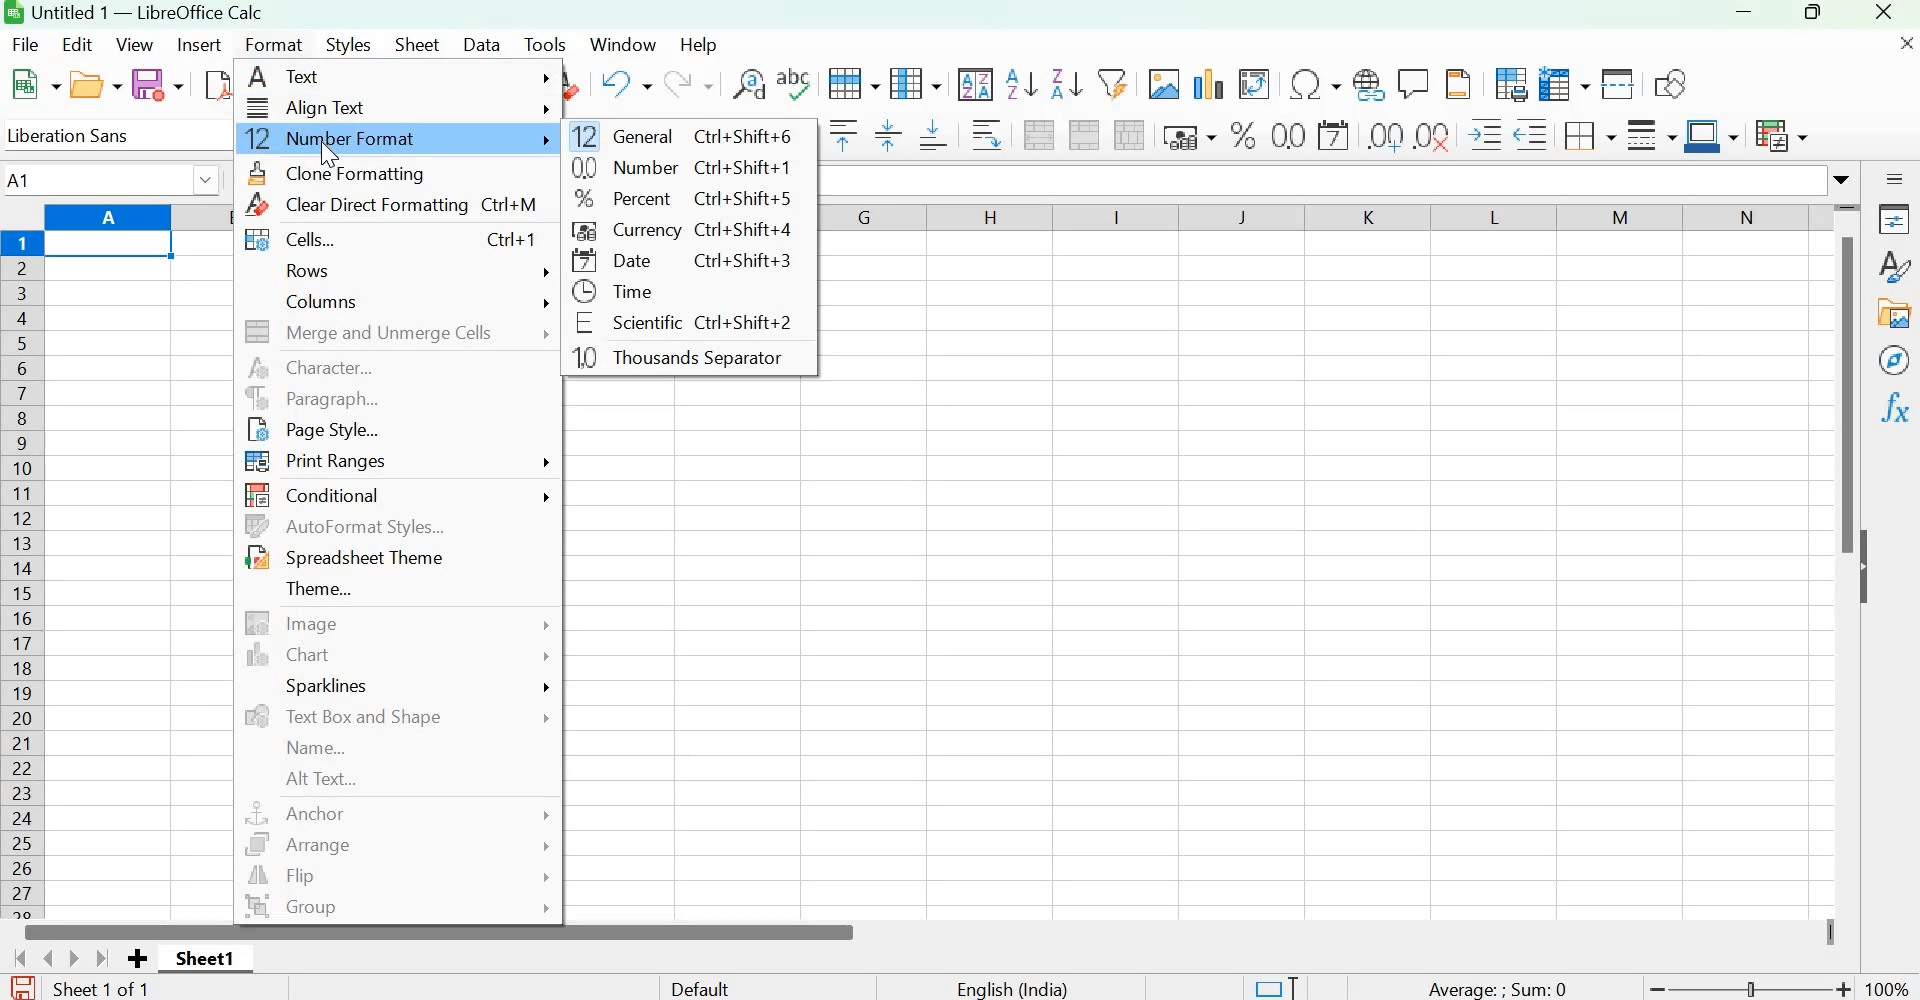 The height and width of the screenshot is (1000, 1920). What do you see at coordinates (683, 359) in the screenshot?
I see `Thousands Separator` at bounding box center [683, 359].